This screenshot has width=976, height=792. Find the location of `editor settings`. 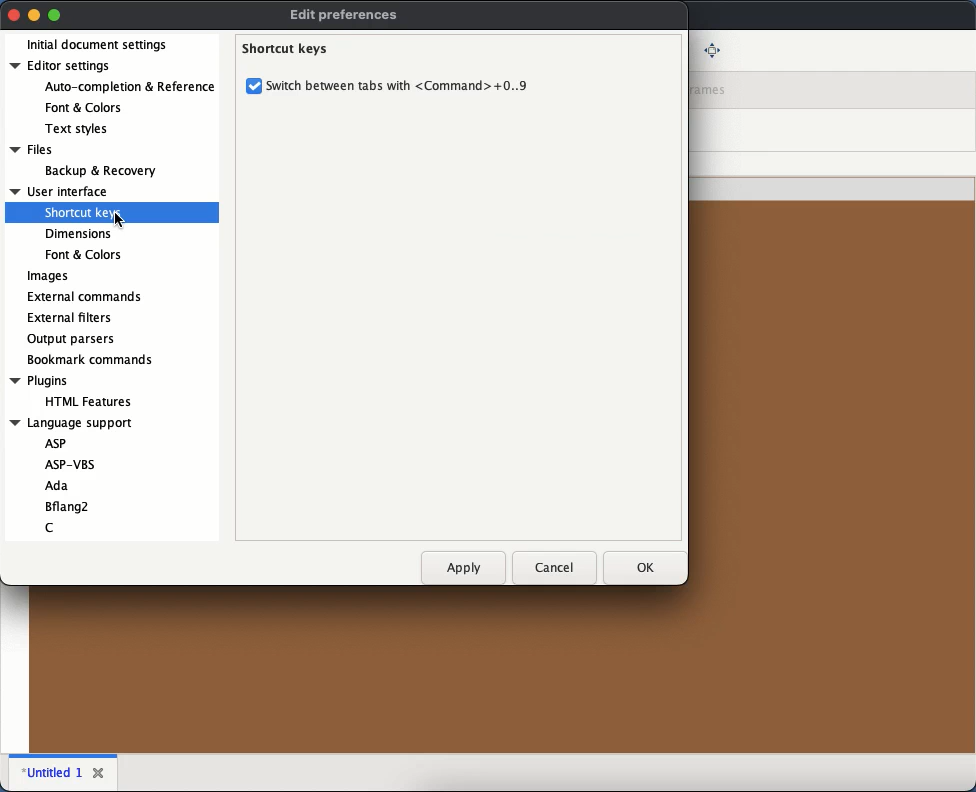

editor settings is located at coordinates (73, 68).